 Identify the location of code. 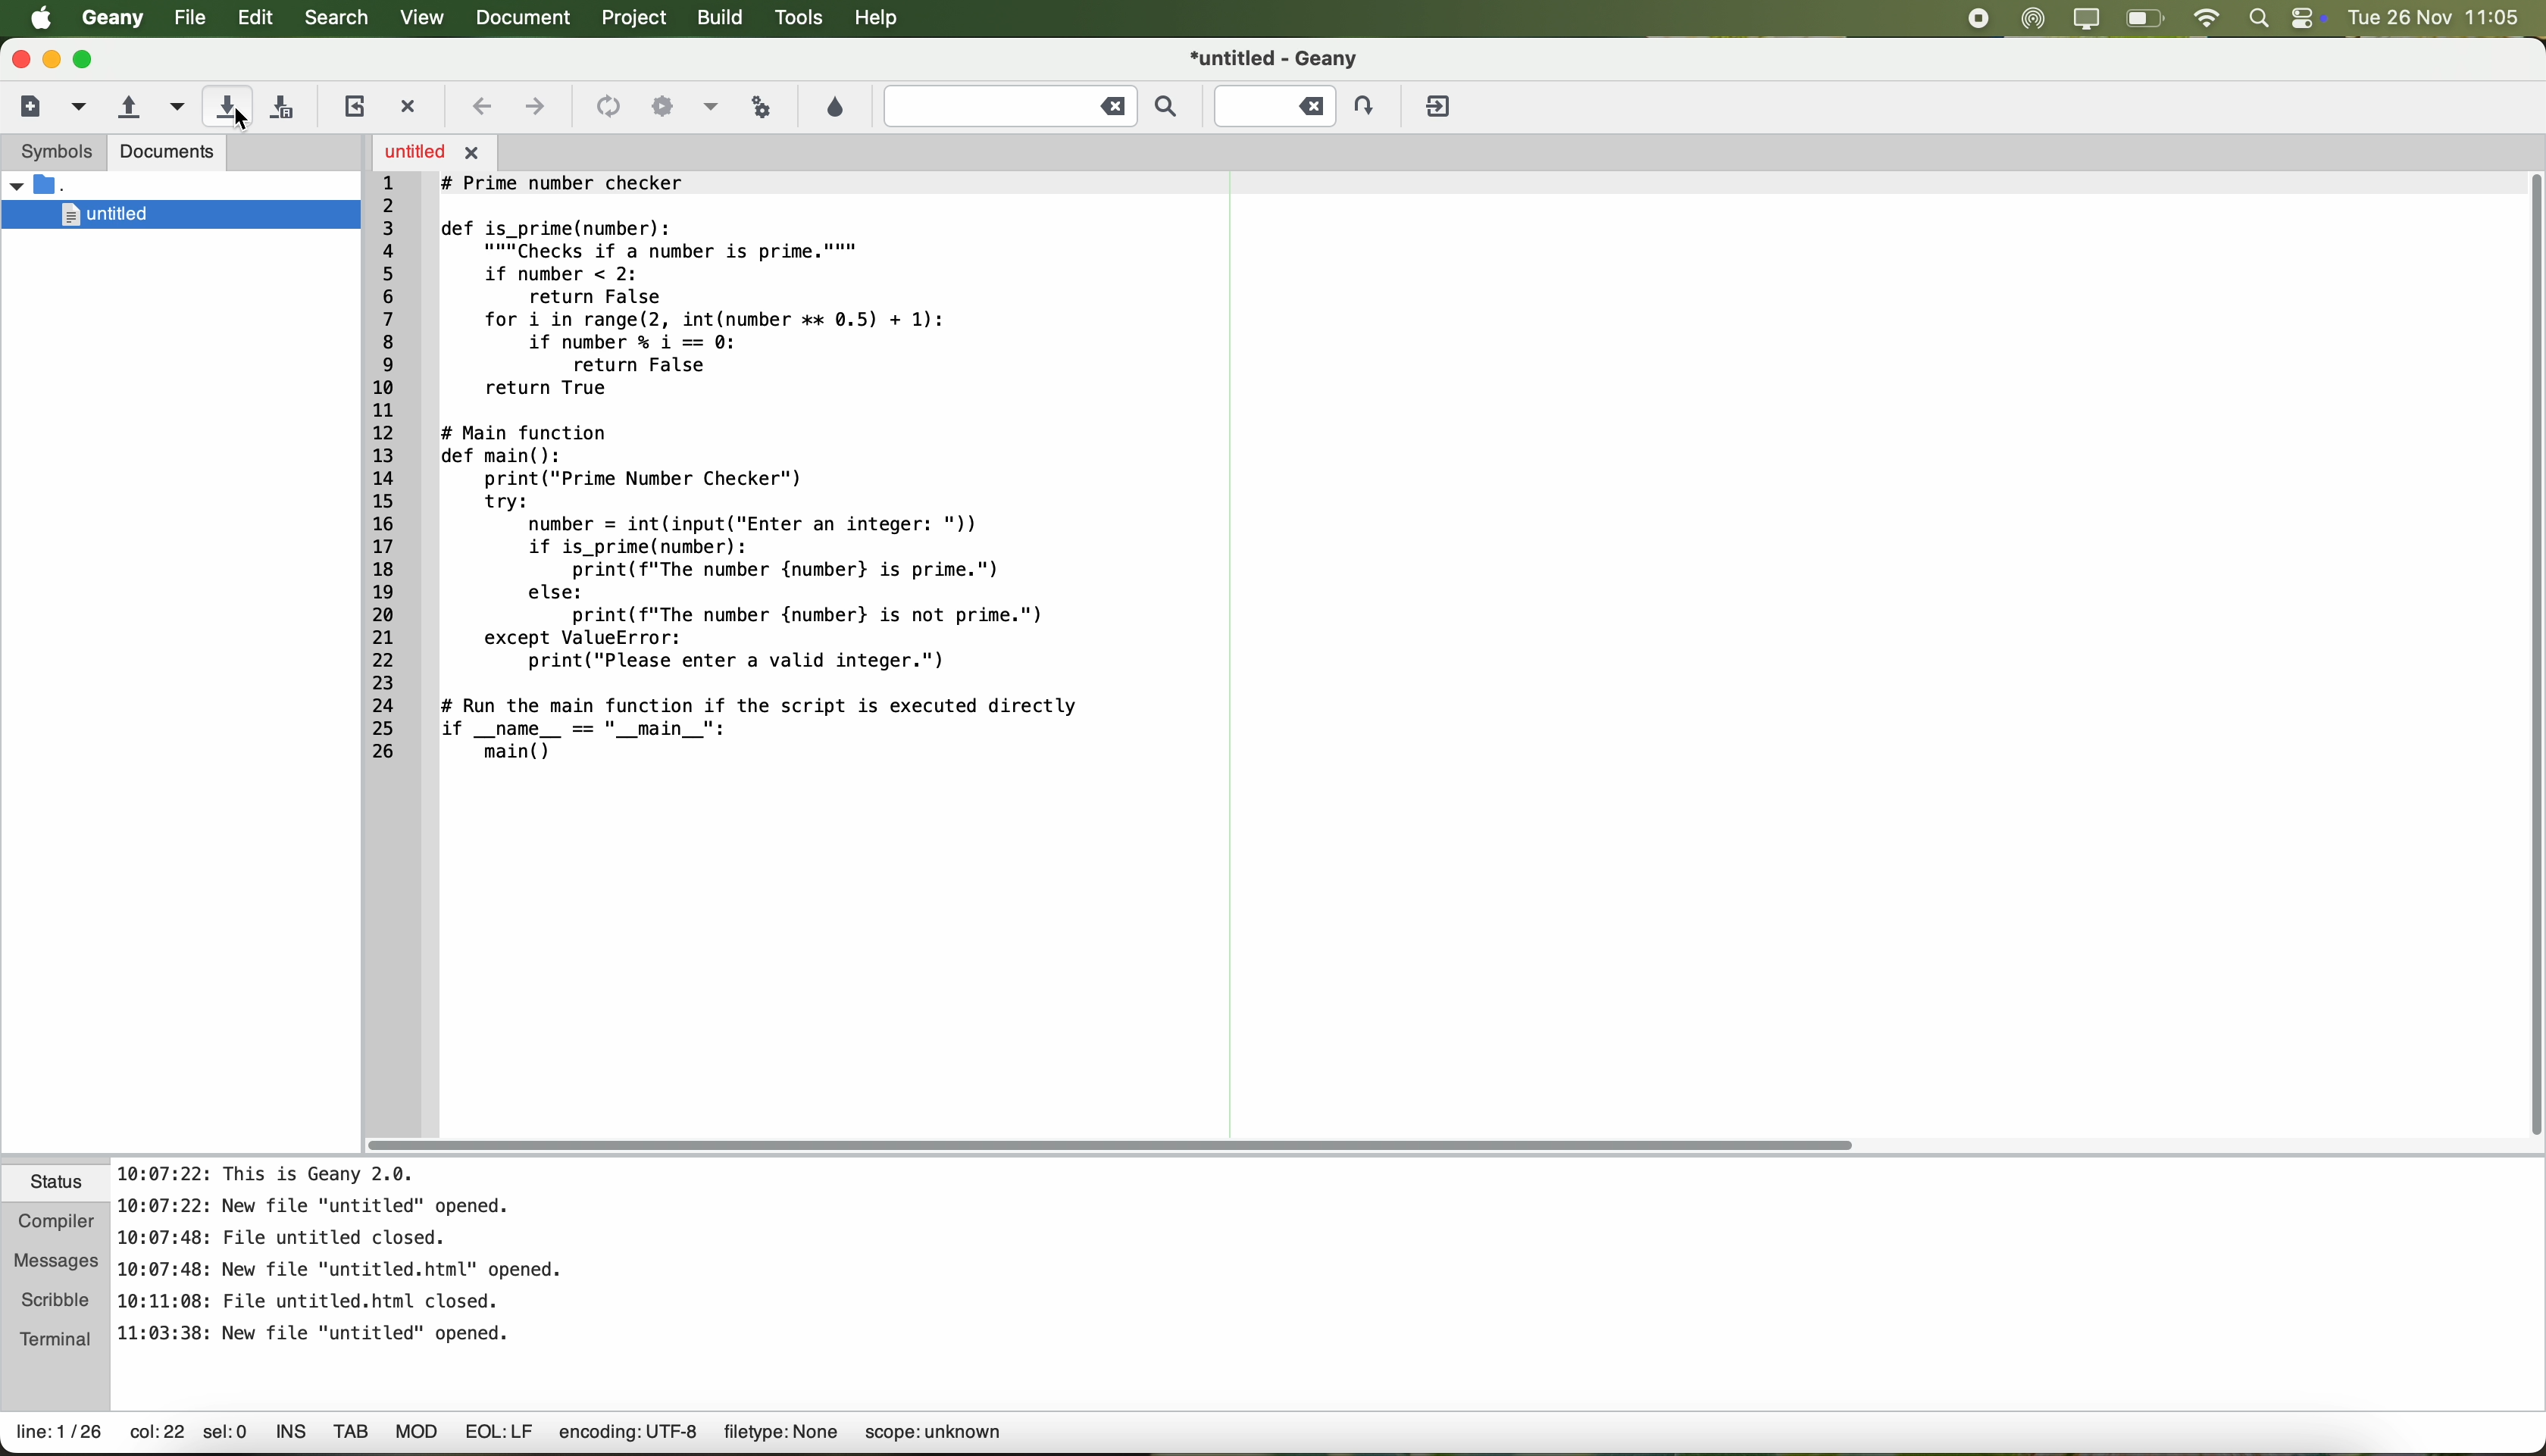
(737, 471).